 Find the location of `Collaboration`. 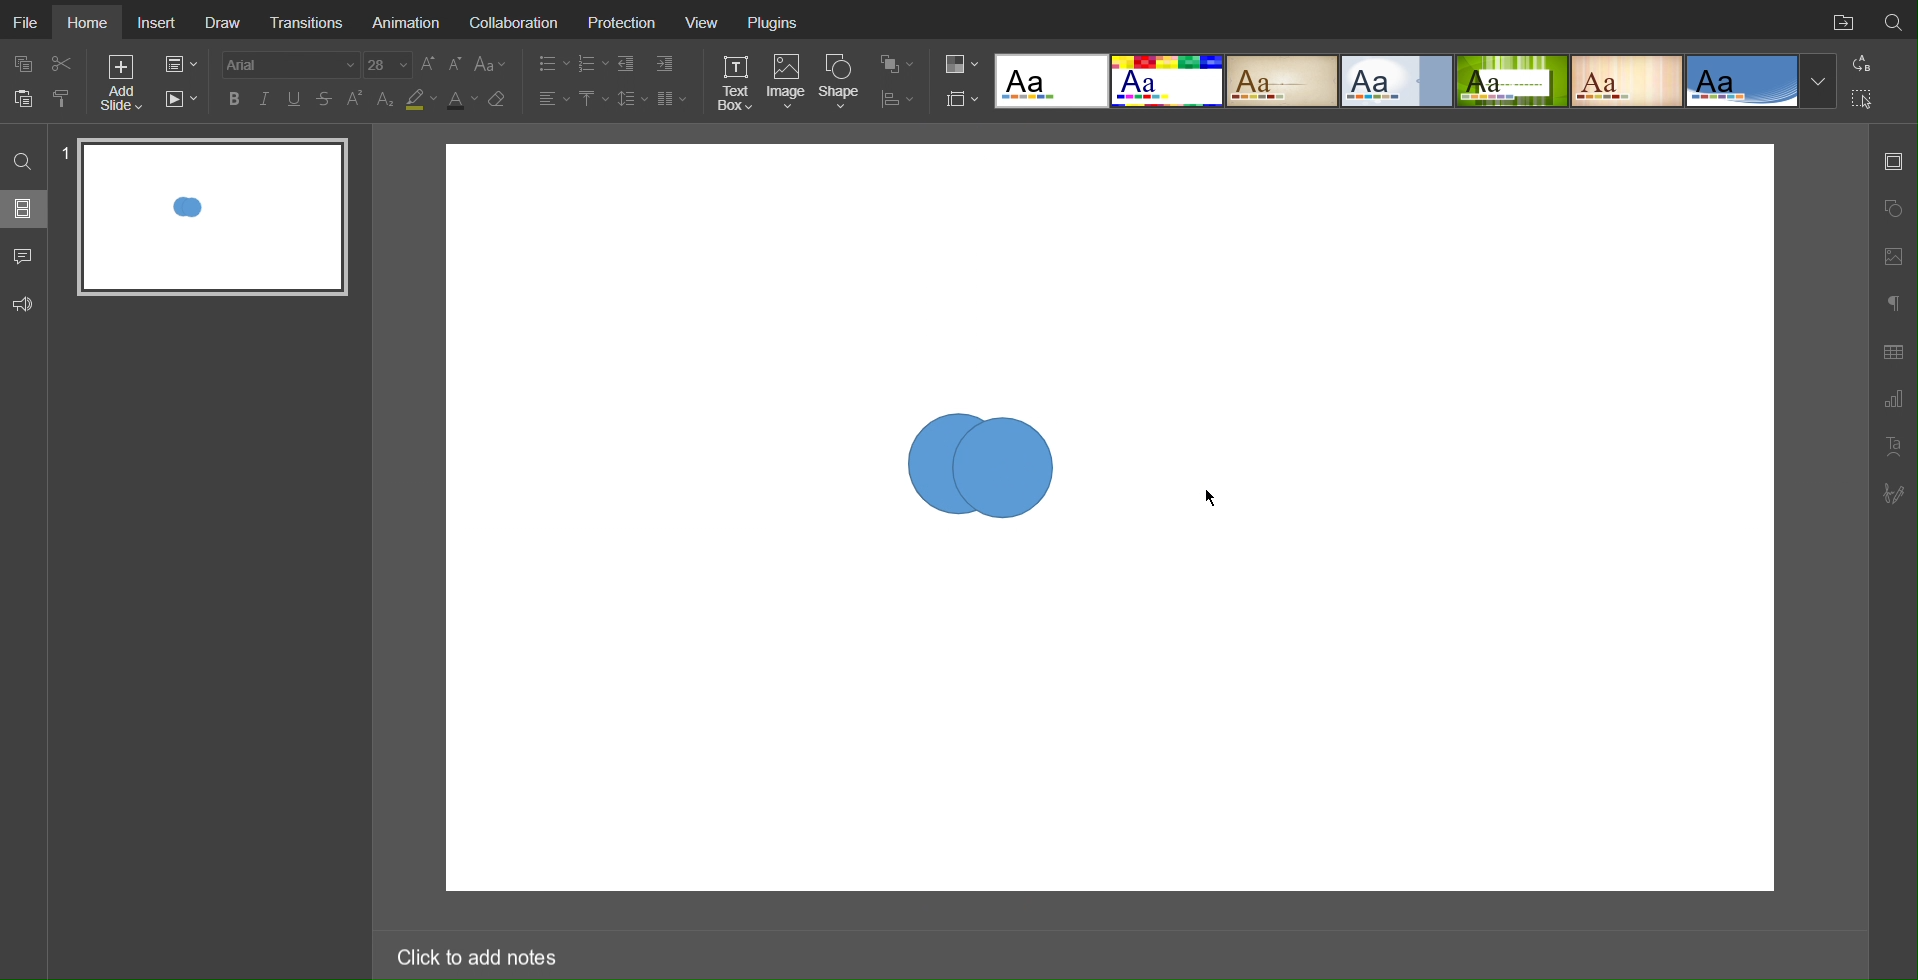

Collaboration is located at coordinates (518, 24).